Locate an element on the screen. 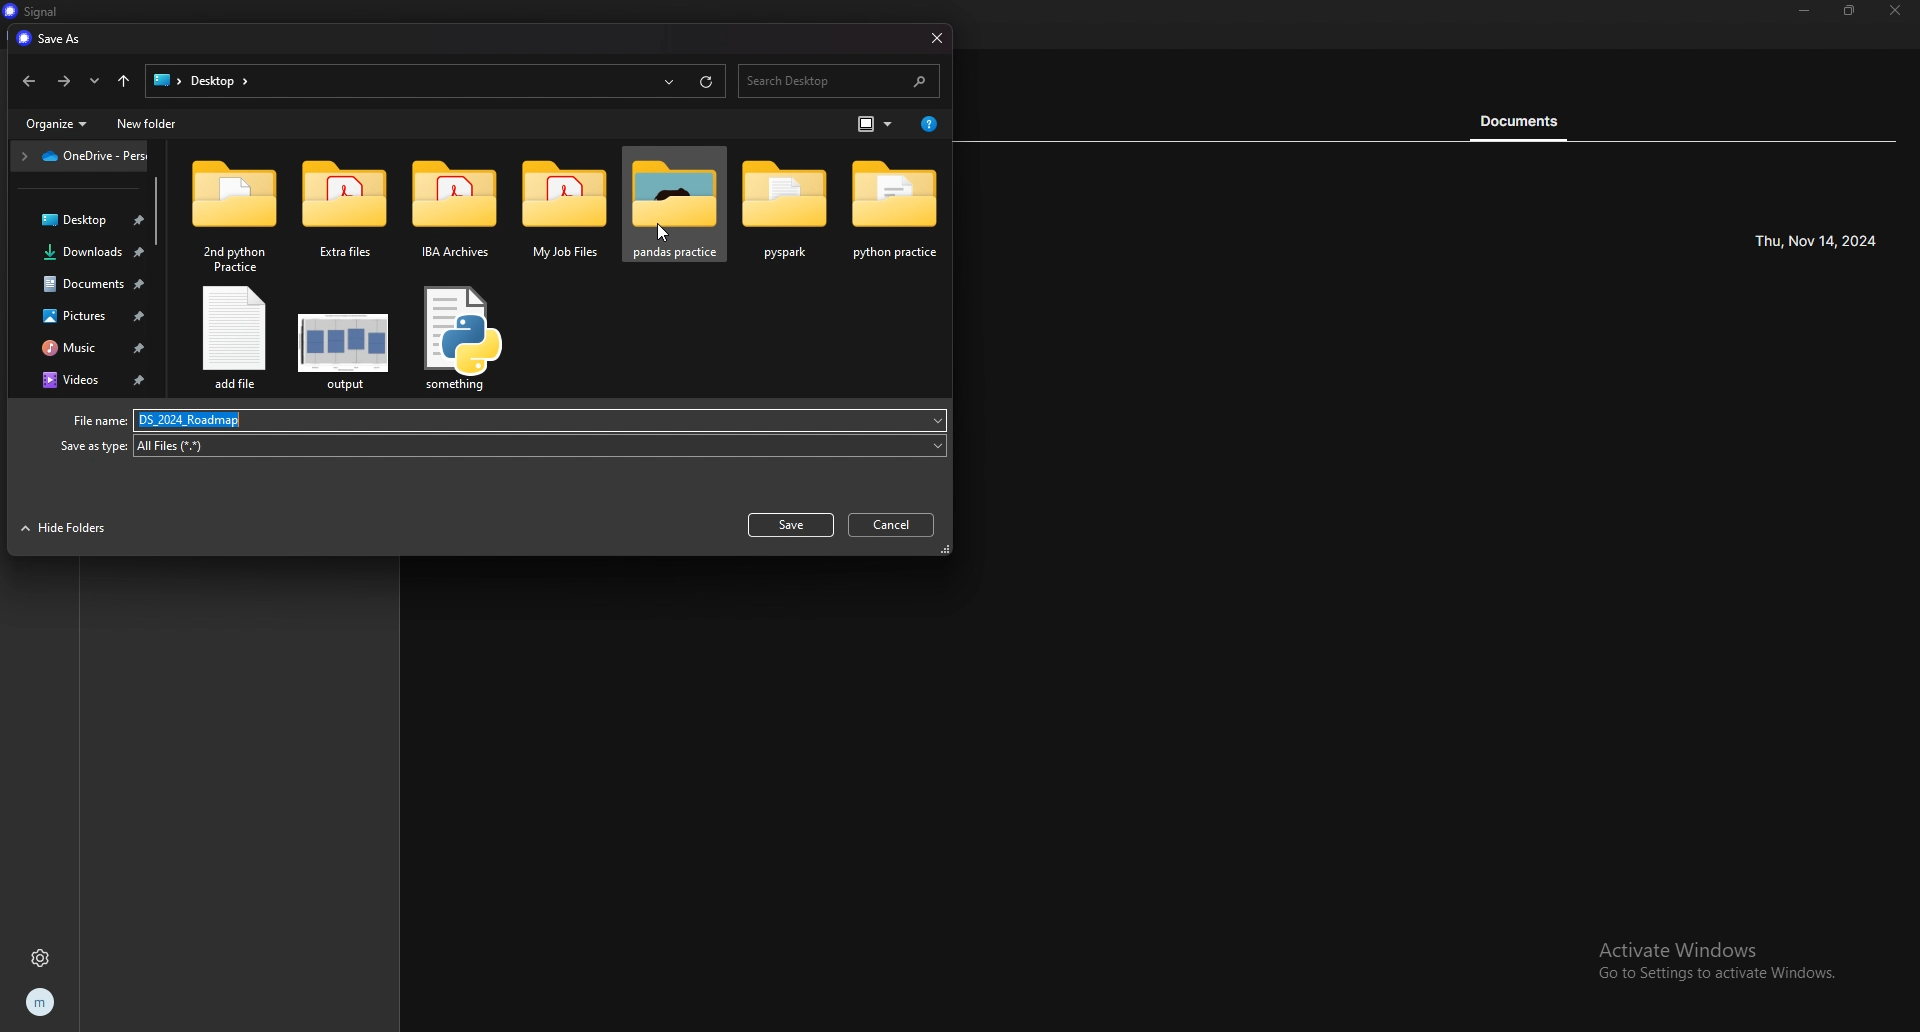 Image resolution: width=1920 pixels, height=1032 pixels. refresh is located at coordinates (708, 80).